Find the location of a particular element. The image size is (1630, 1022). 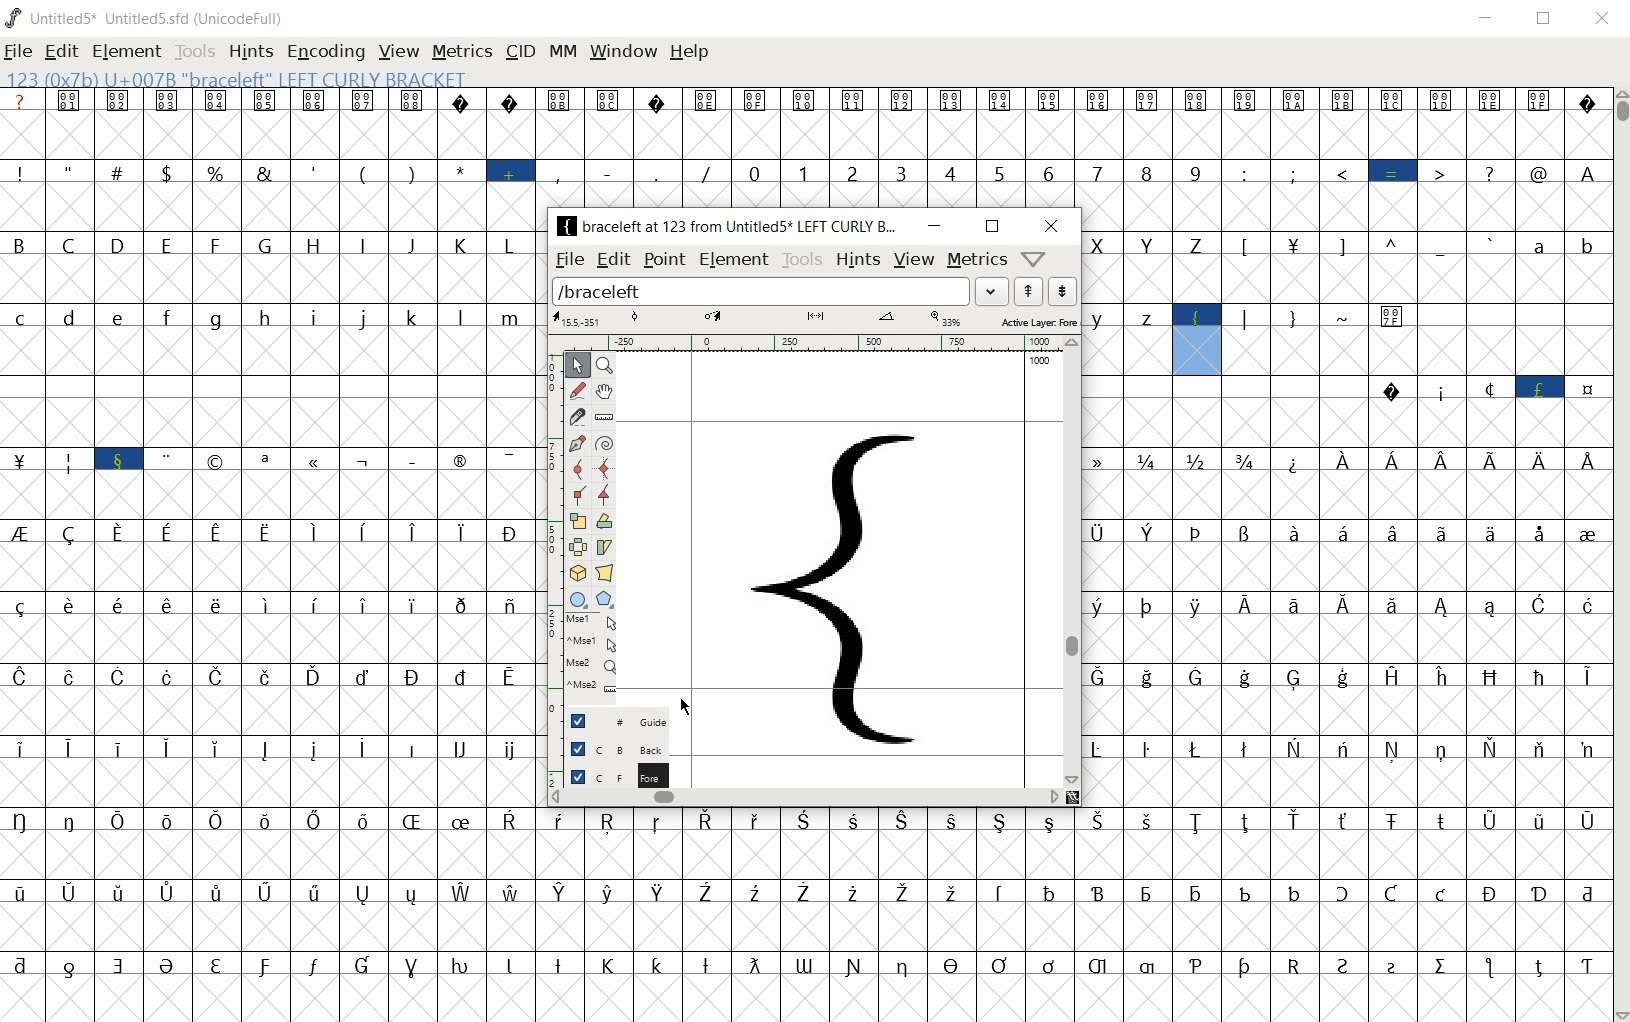

rotate the selection in 3D and project back to plane is located at coordinates (577, 575).